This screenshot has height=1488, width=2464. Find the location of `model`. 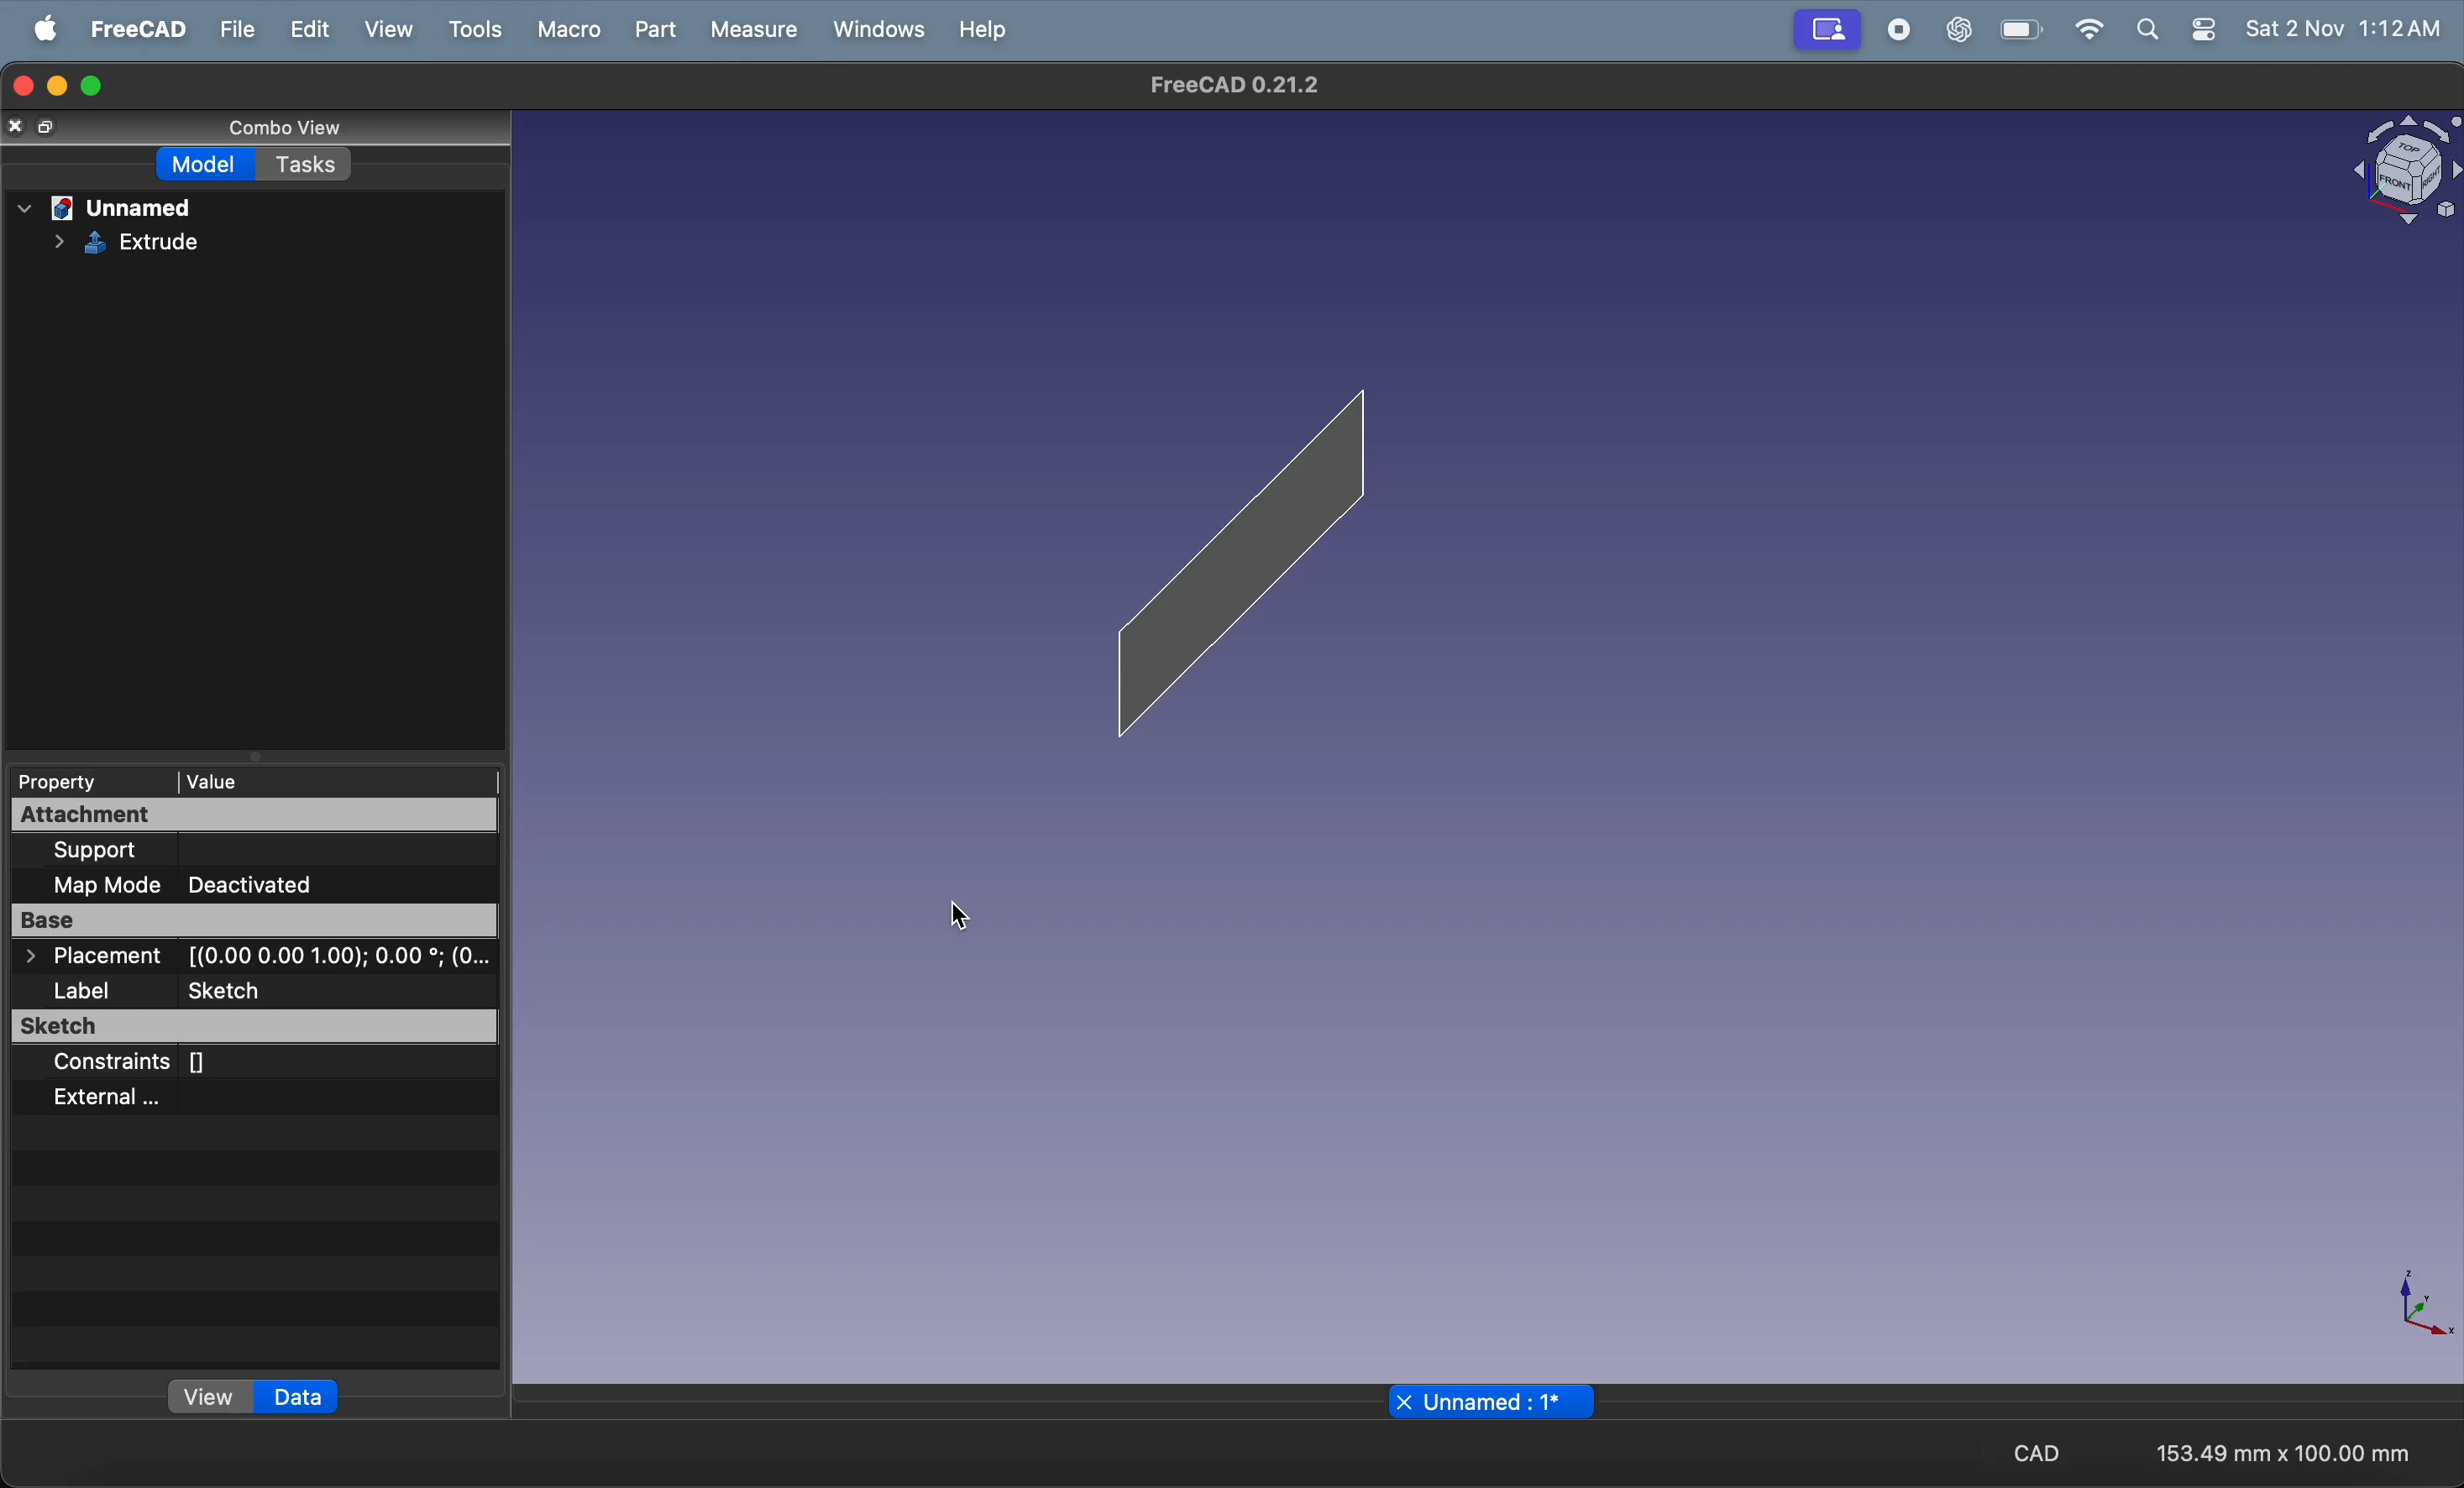

model is located at coordinates (208, 163).